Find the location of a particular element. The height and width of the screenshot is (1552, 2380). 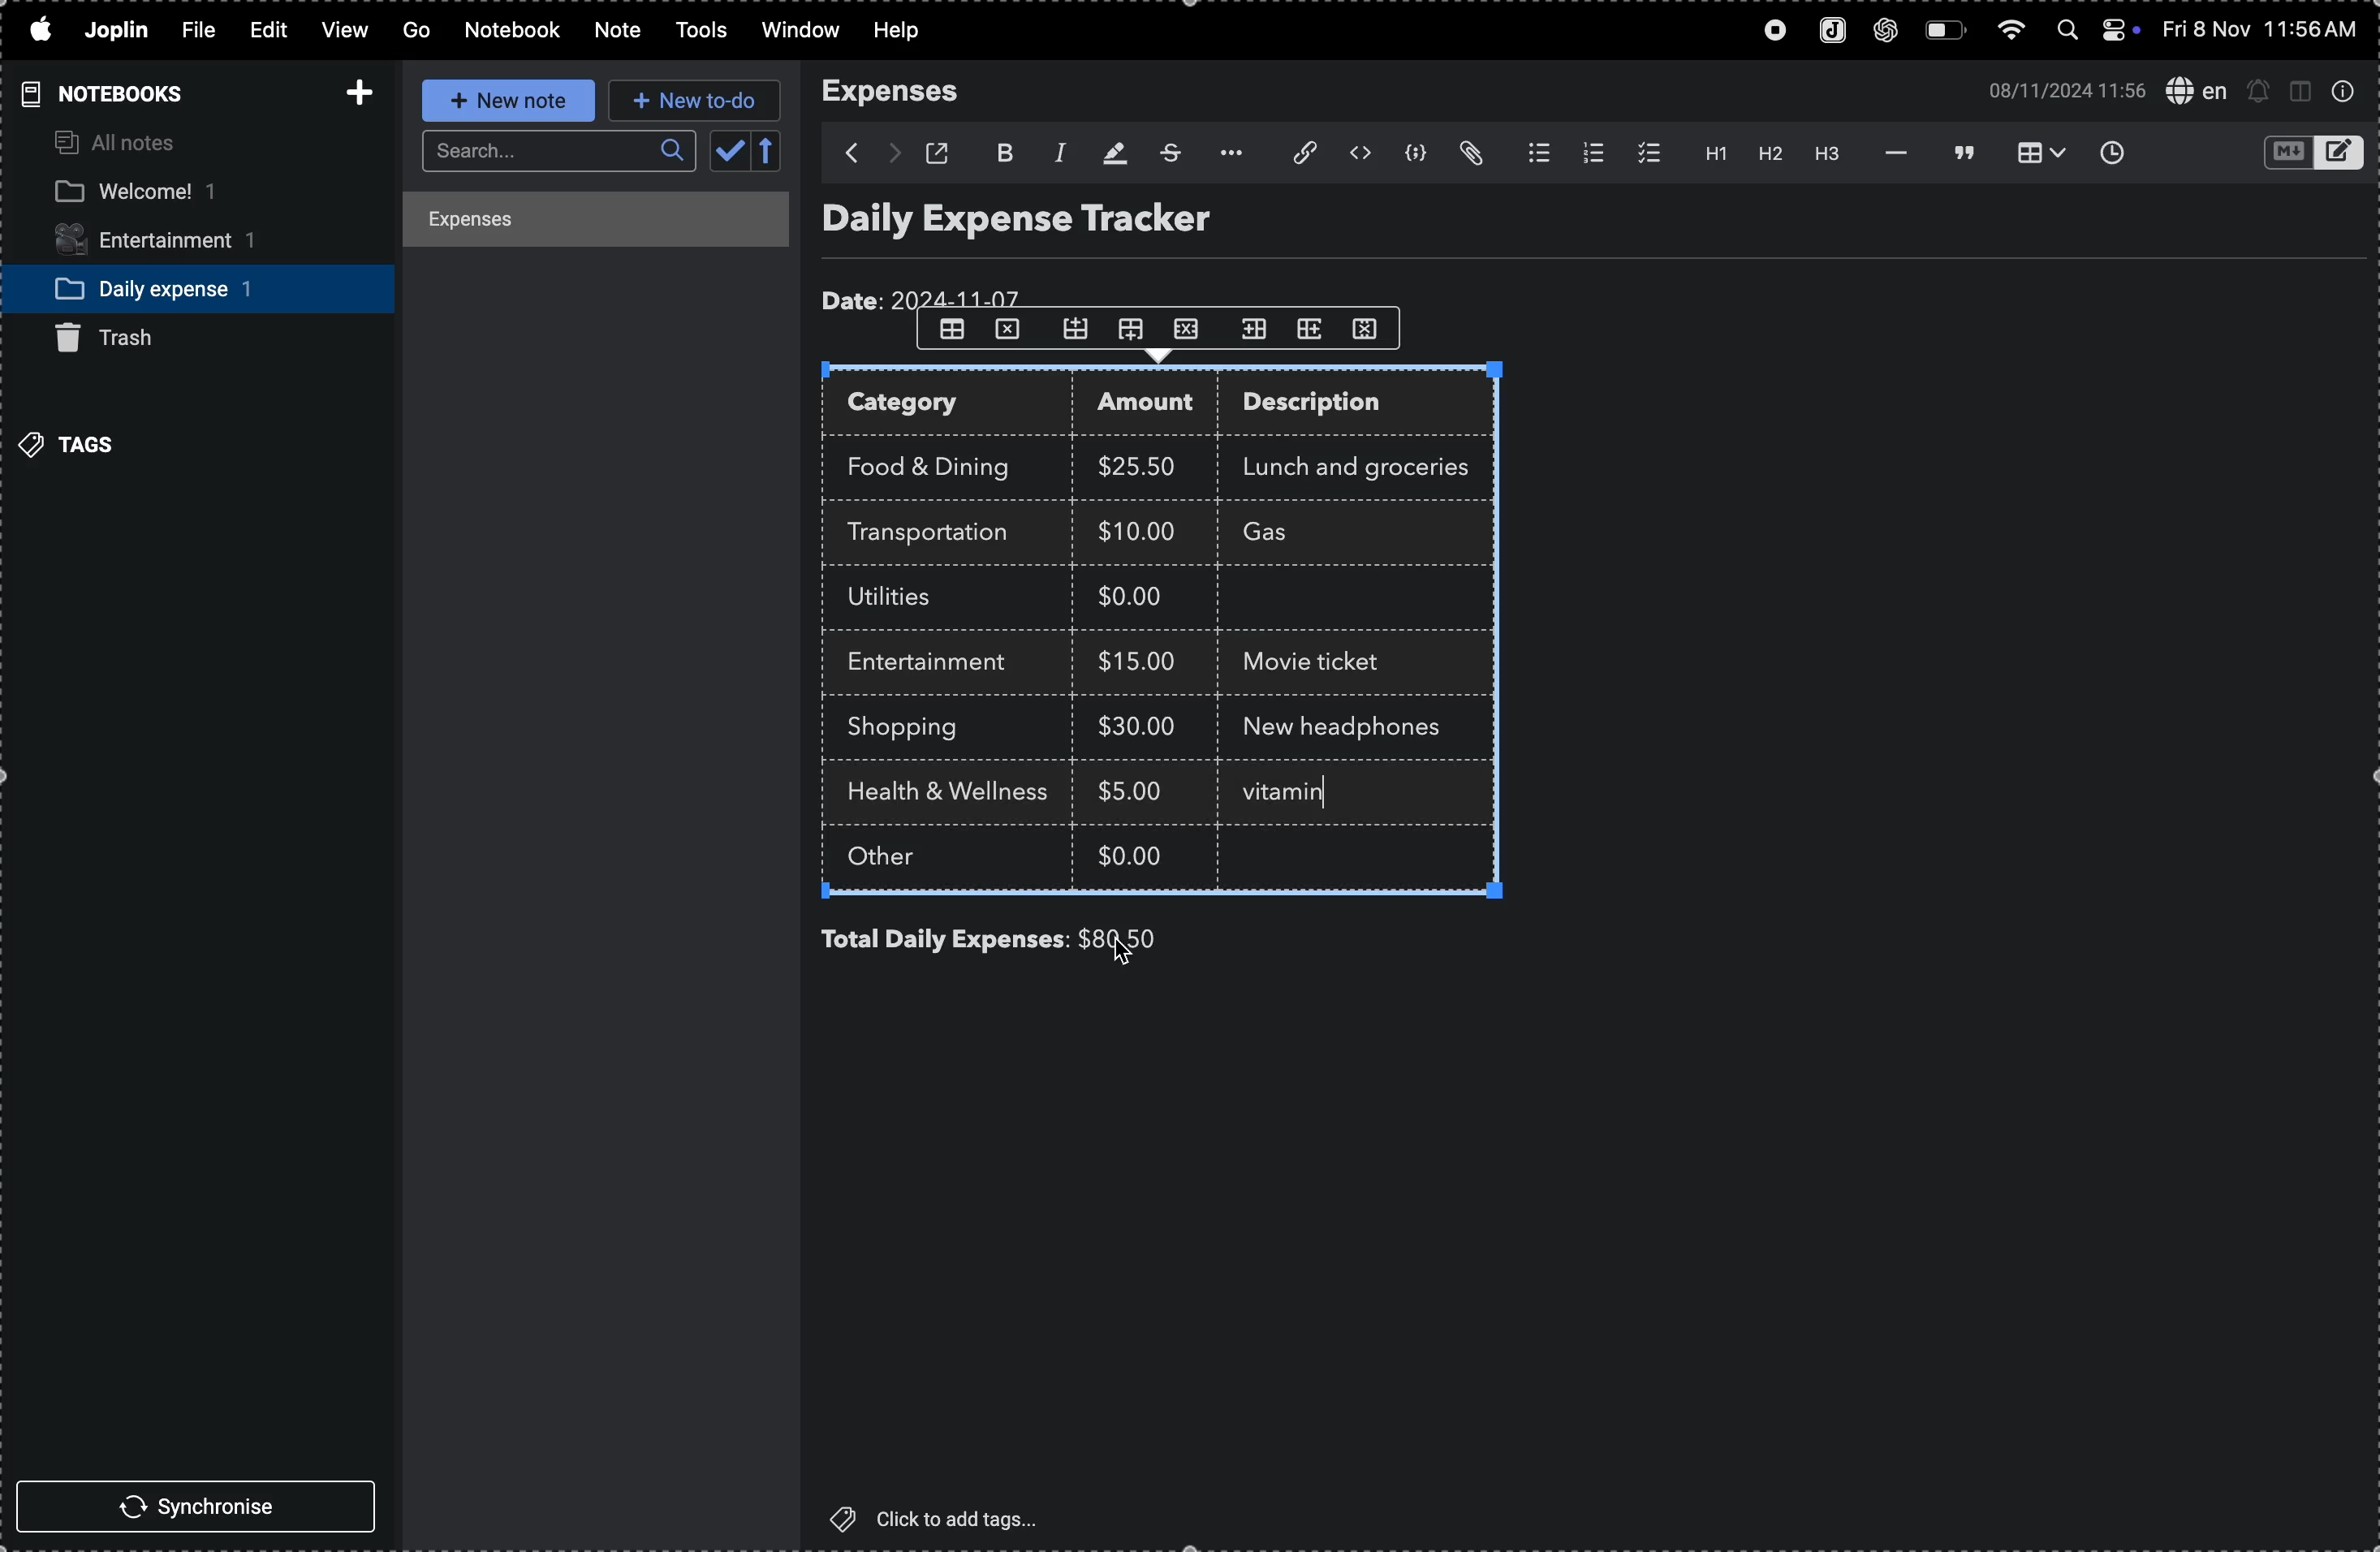

attach file is located at coordinates (1293, 154).